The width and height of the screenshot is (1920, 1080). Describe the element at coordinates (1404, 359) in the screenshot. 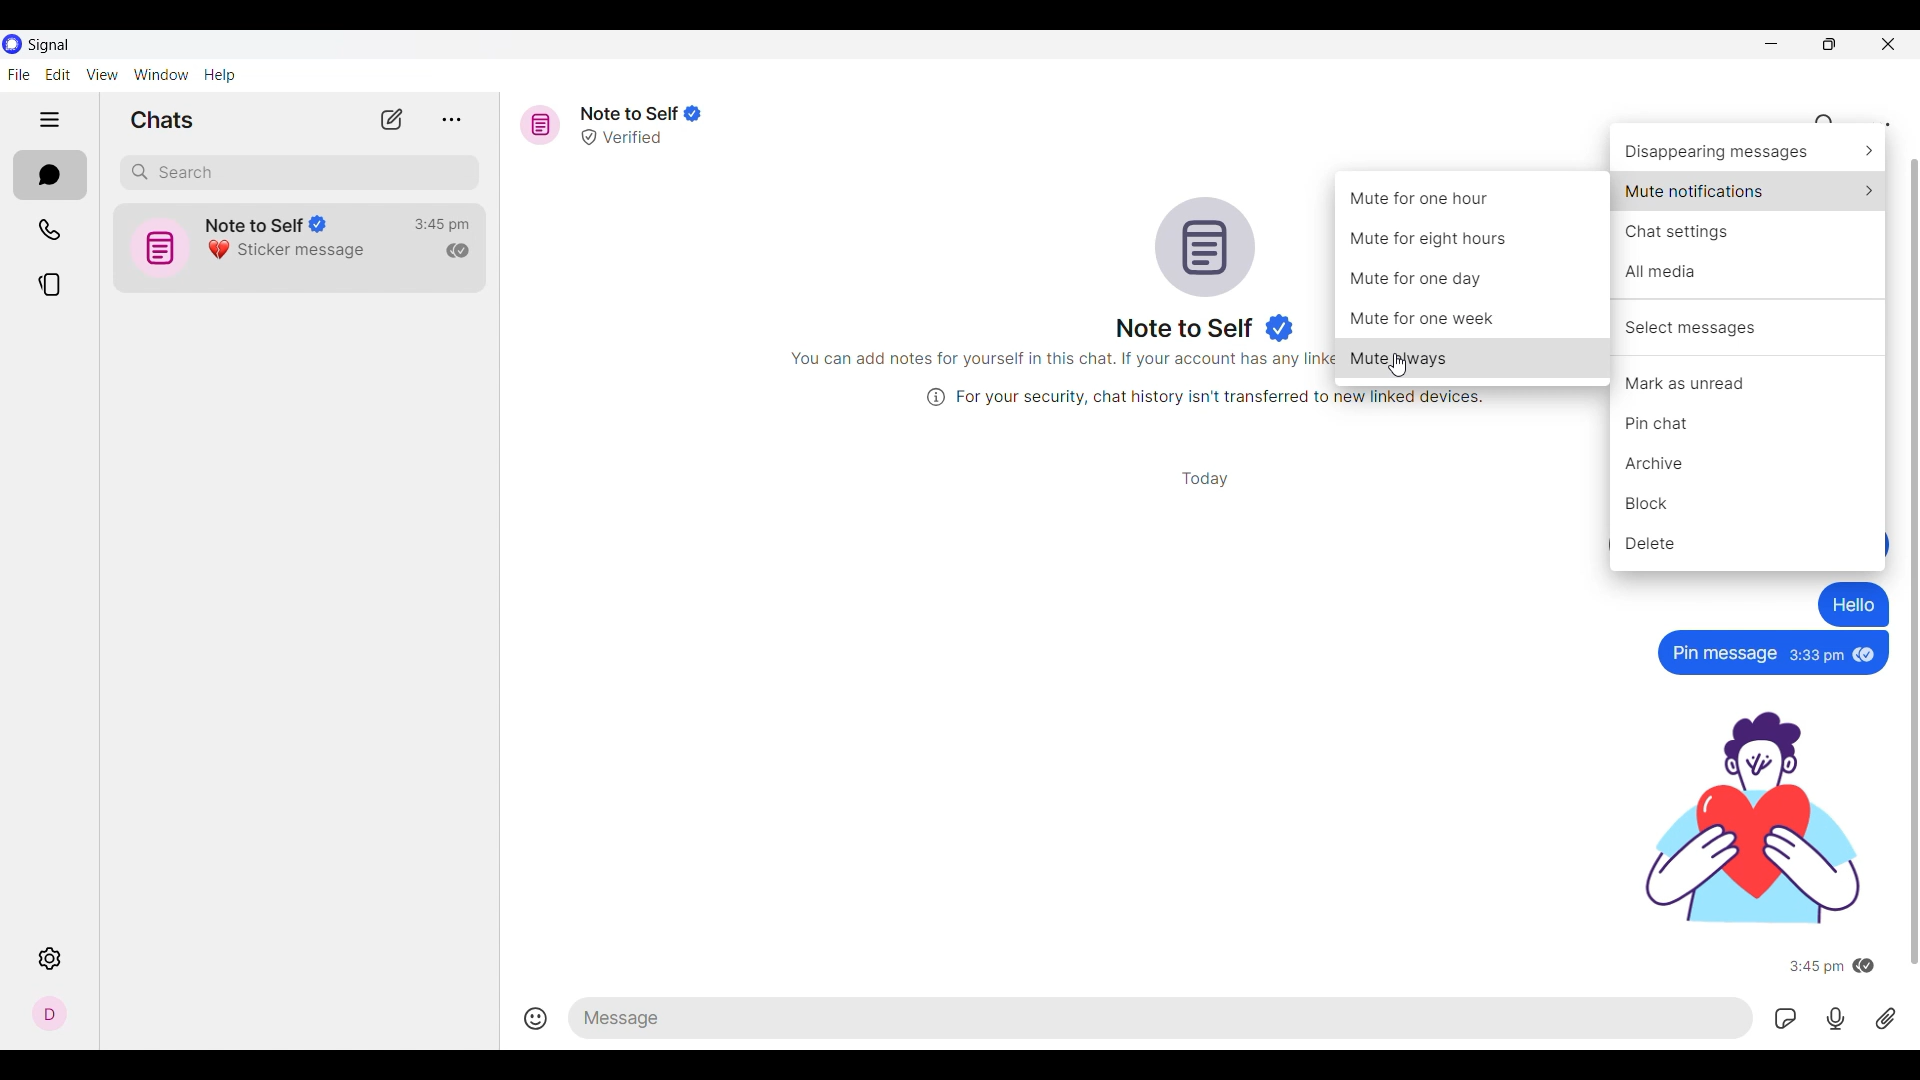

I see `Mute always` at that location.